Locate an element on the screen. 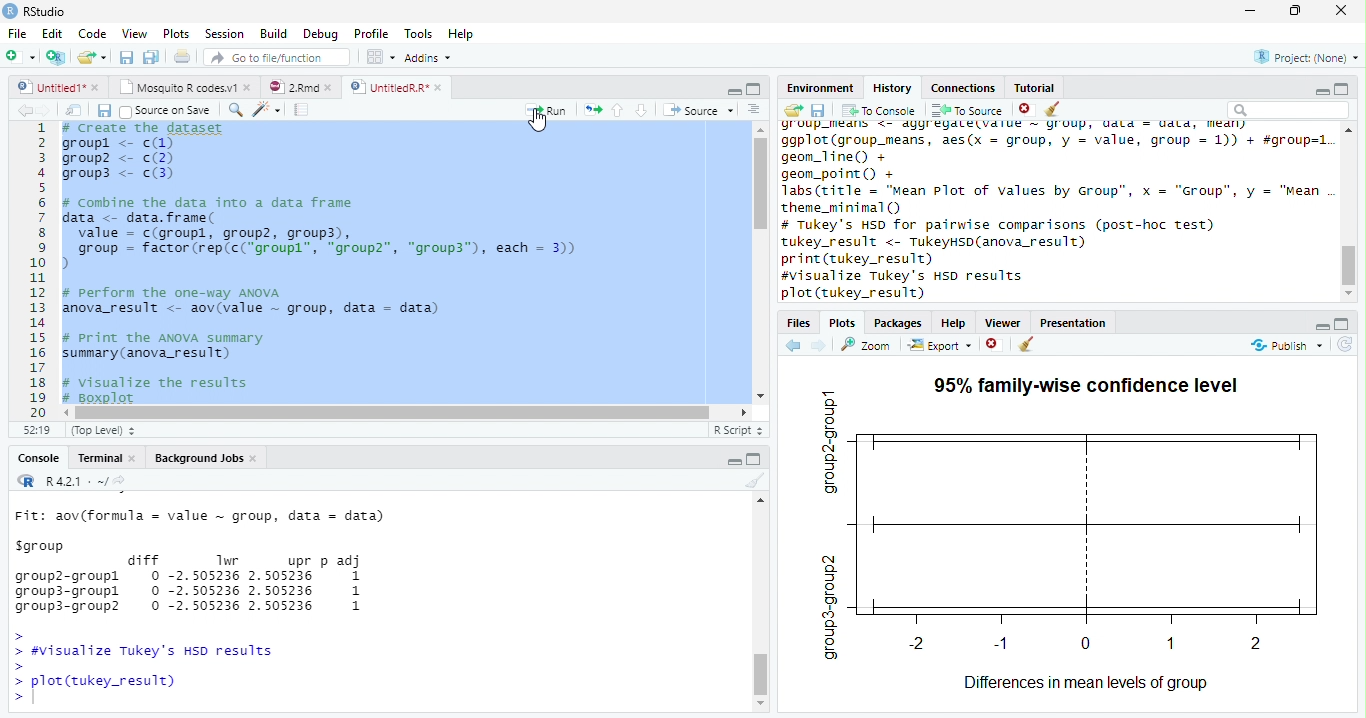 The width and height of the screenshot is (1366, 718). Go to previous section is located at coordinates (617, 109).